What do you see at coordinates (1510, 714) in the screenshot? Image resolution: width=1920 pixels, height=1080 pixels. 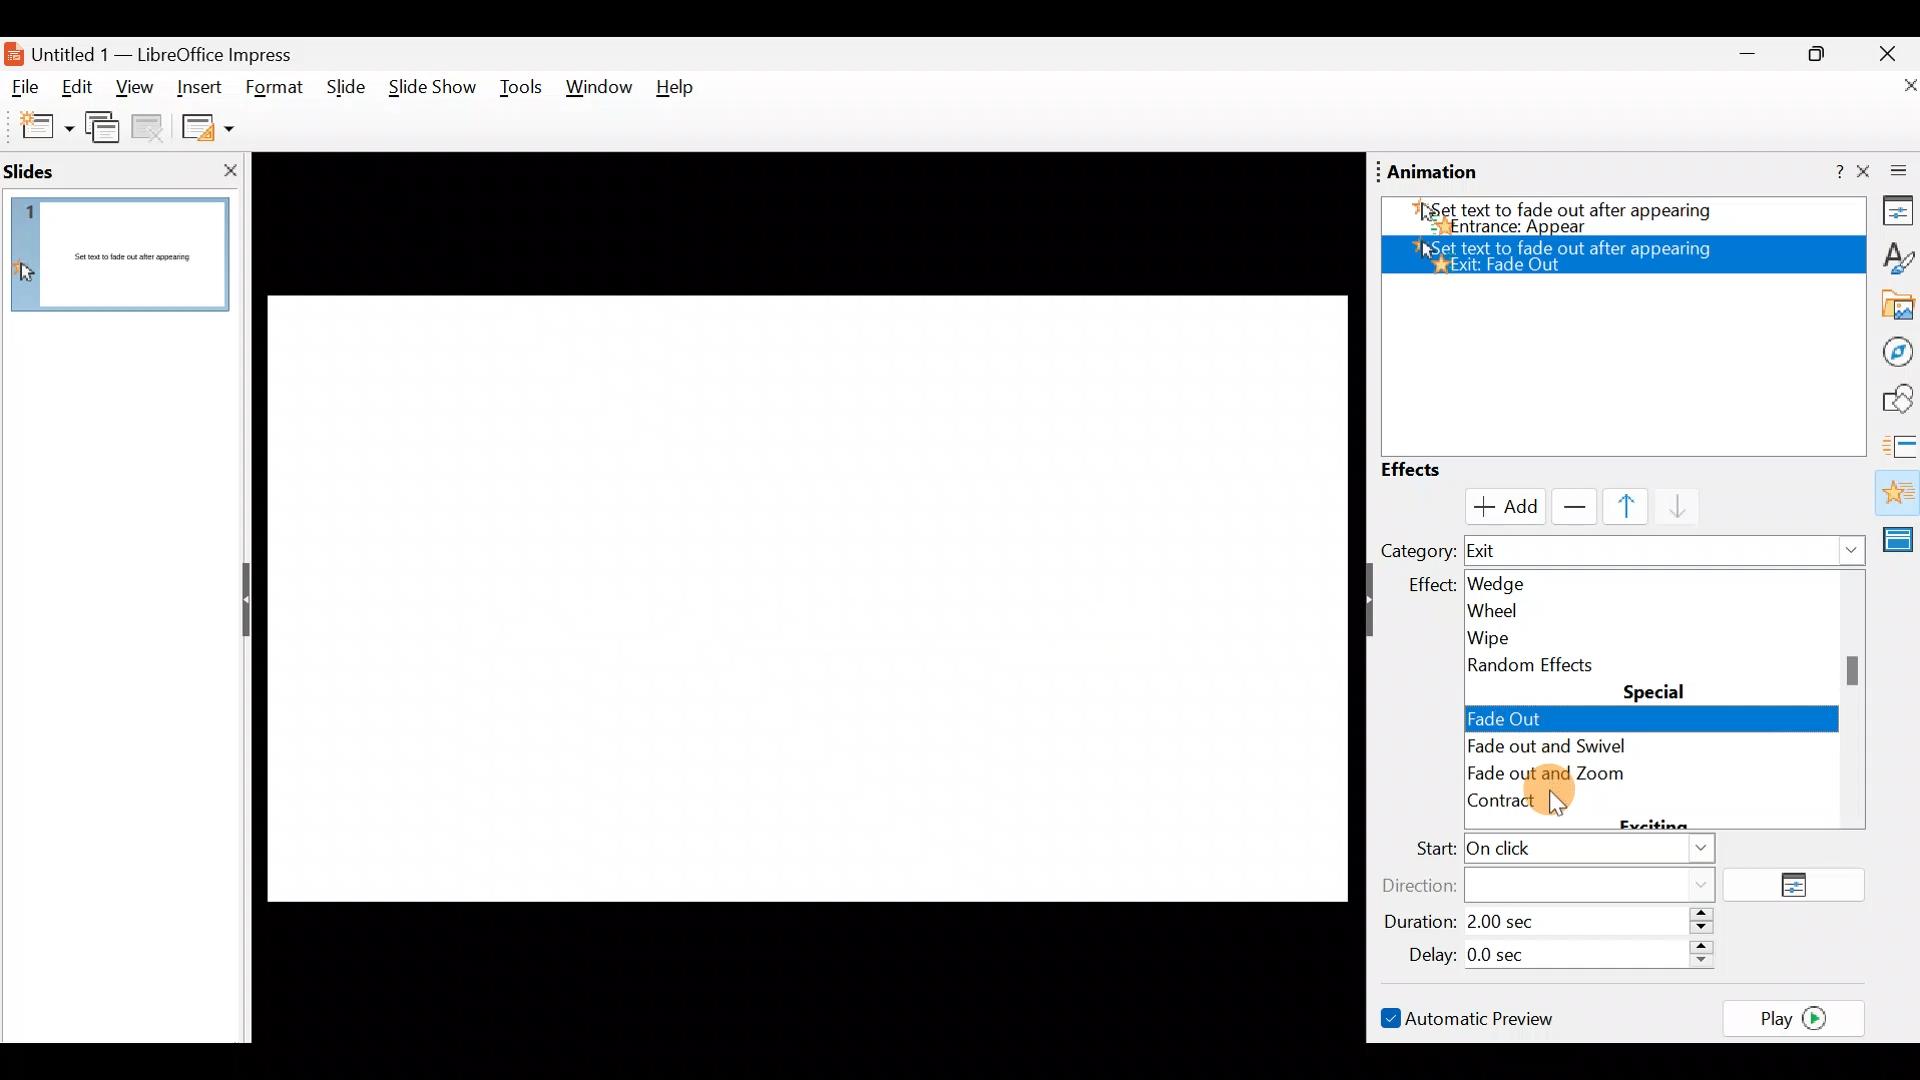 I see `Cursor` at bounding box center [1510, 714].